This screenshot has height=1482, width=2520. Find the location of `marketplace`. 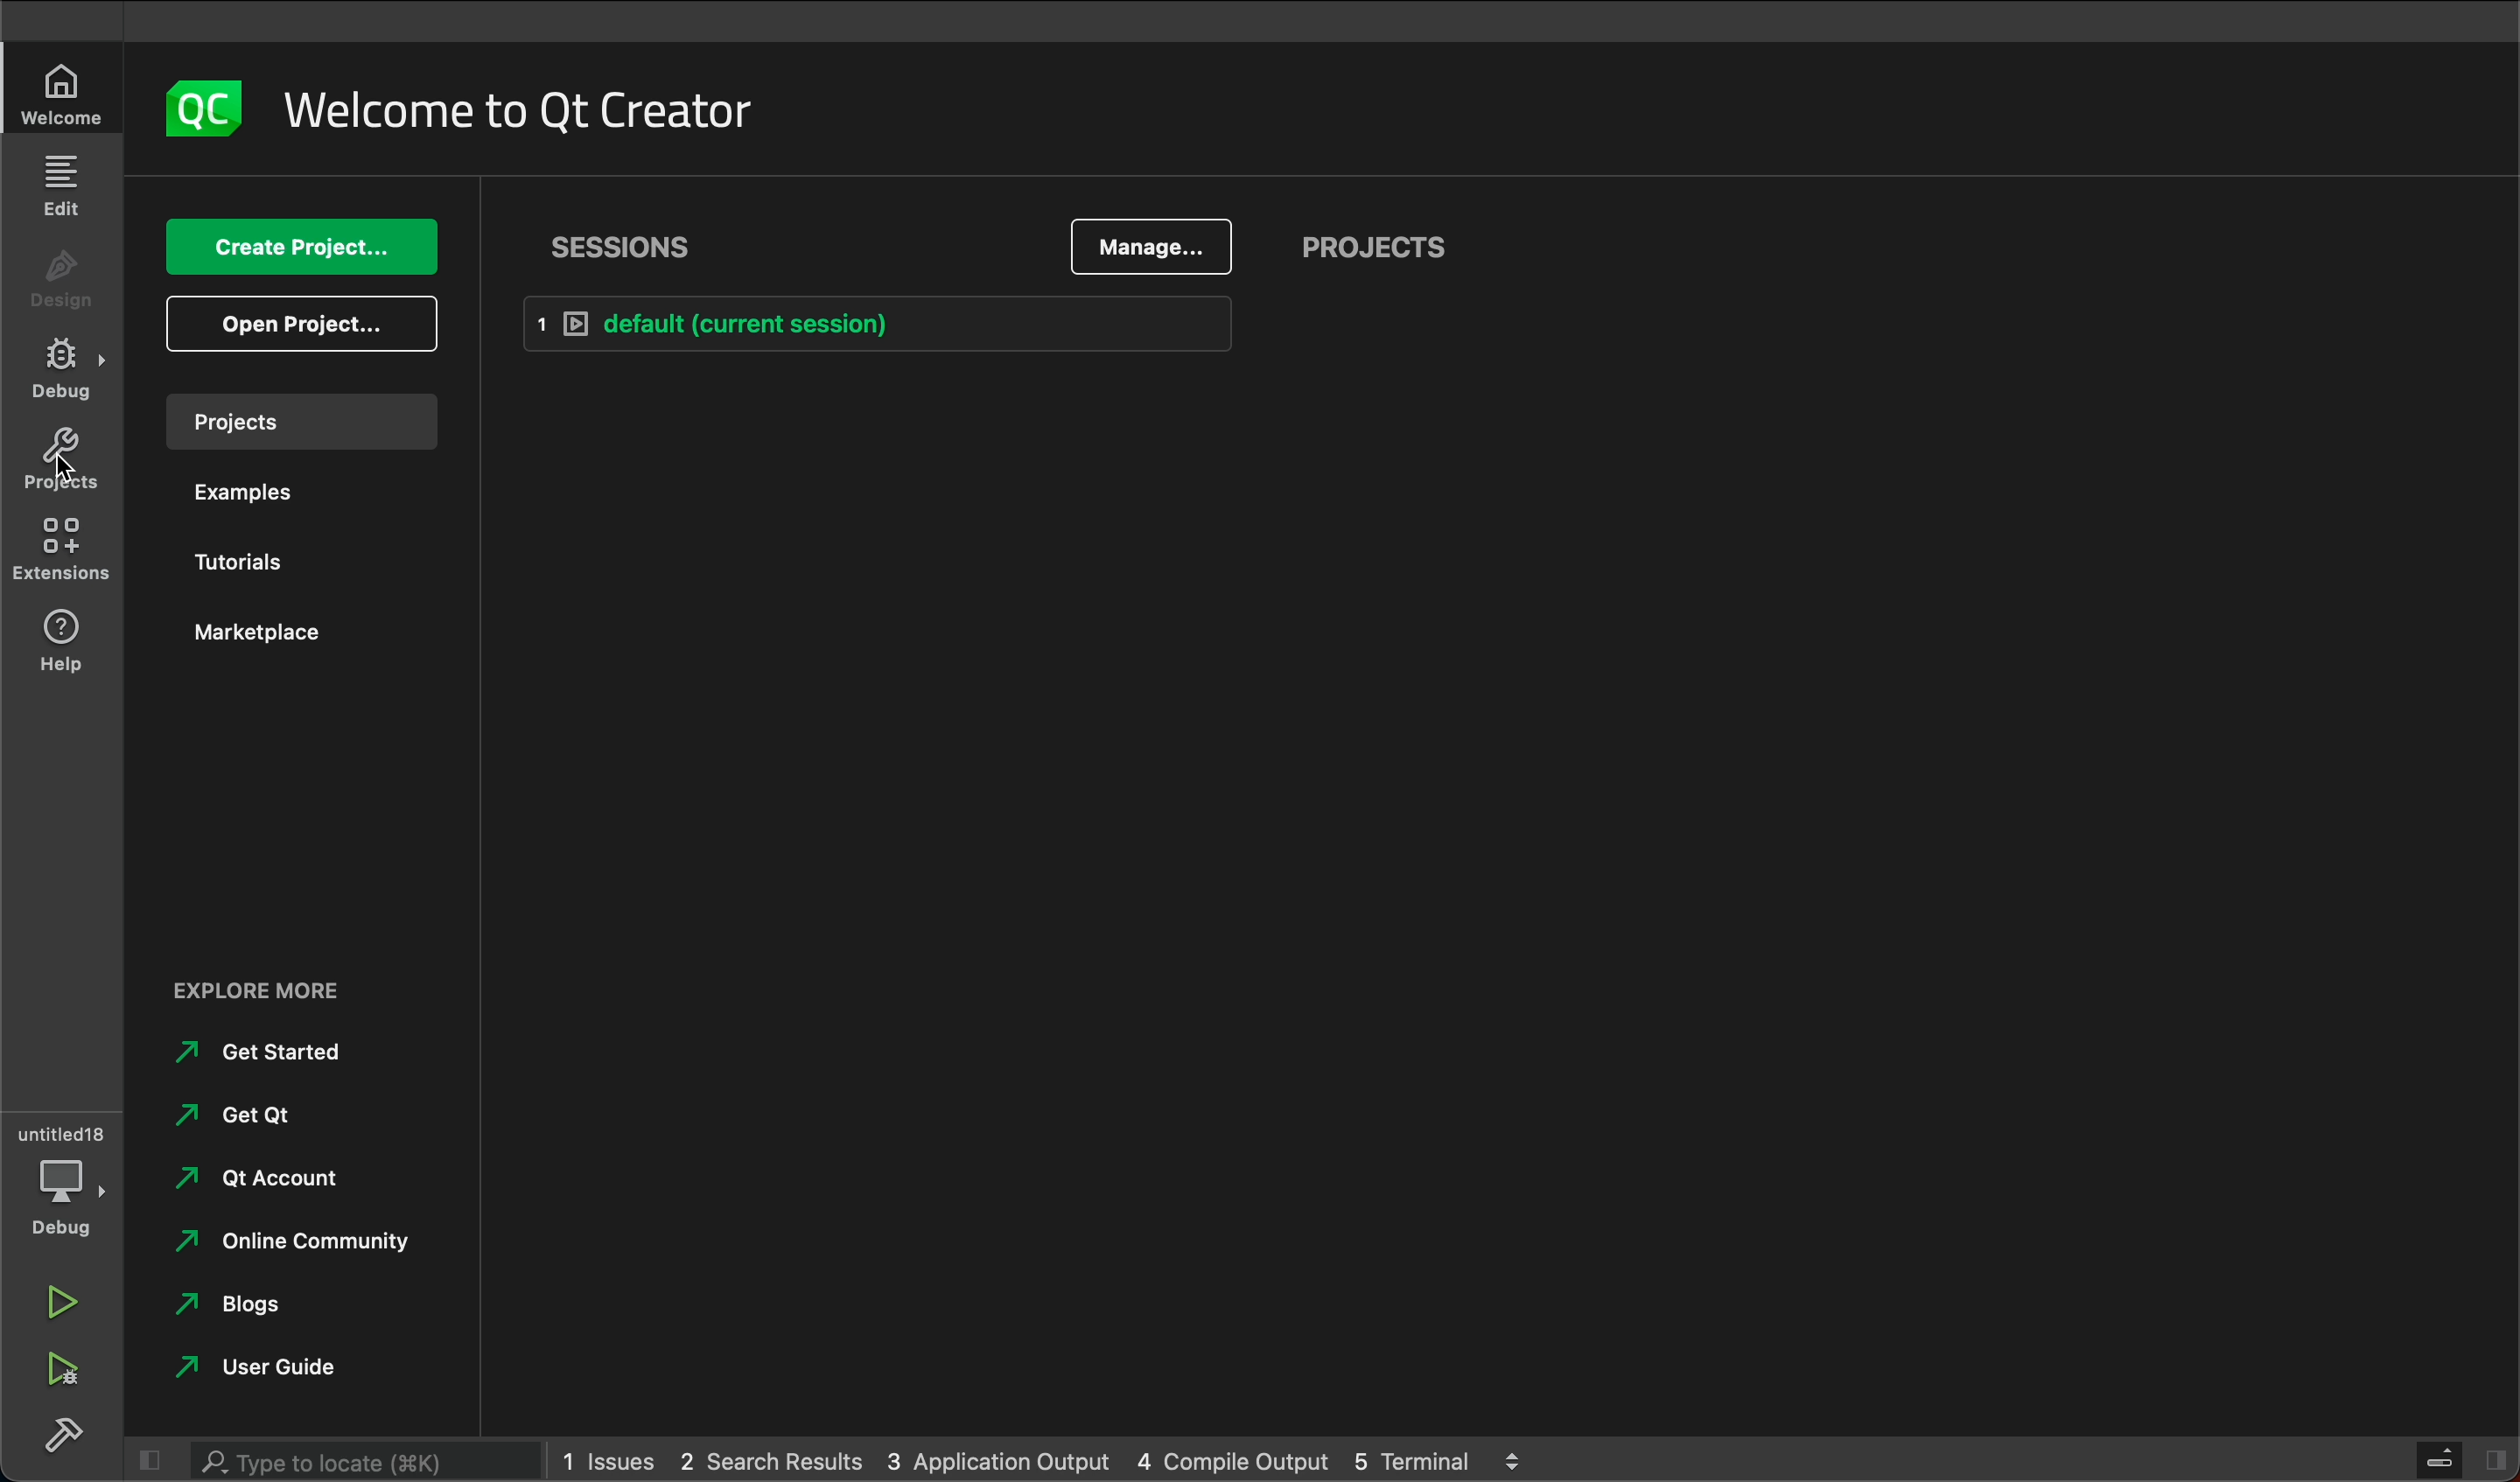

marketplace is located at coordinates (273, 637).